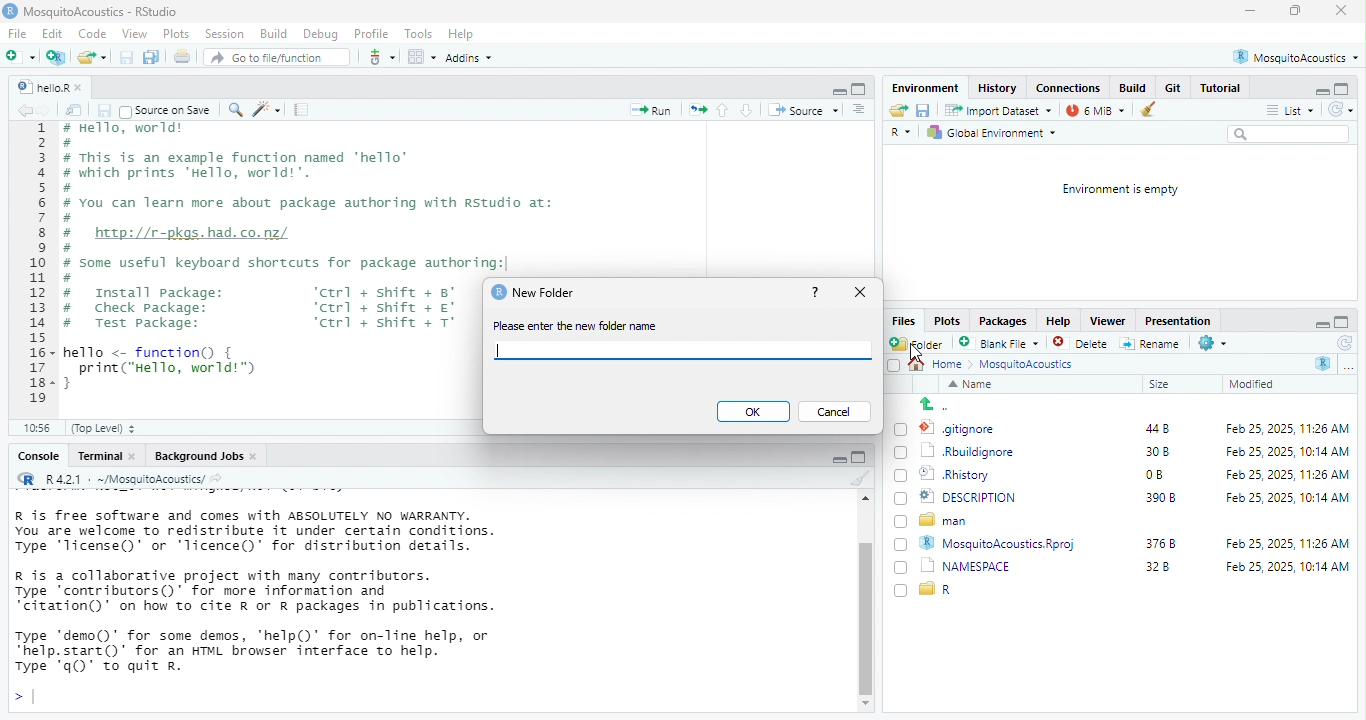  I want to click on Help, so click(1057, 322).